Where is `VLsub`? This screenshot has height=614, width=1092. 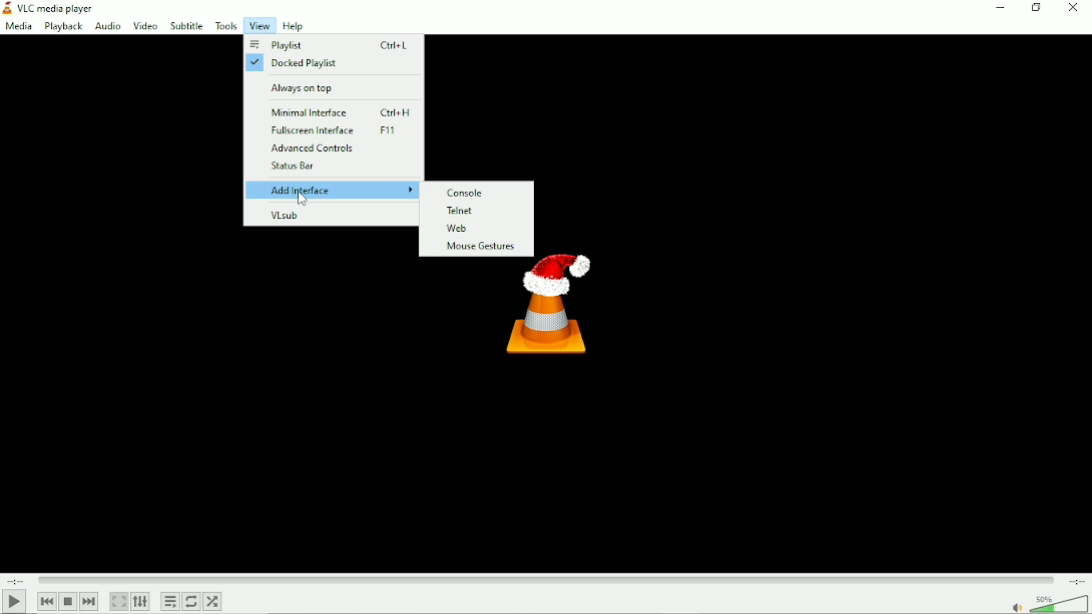 VLsub is located at coordinates (331, 213).